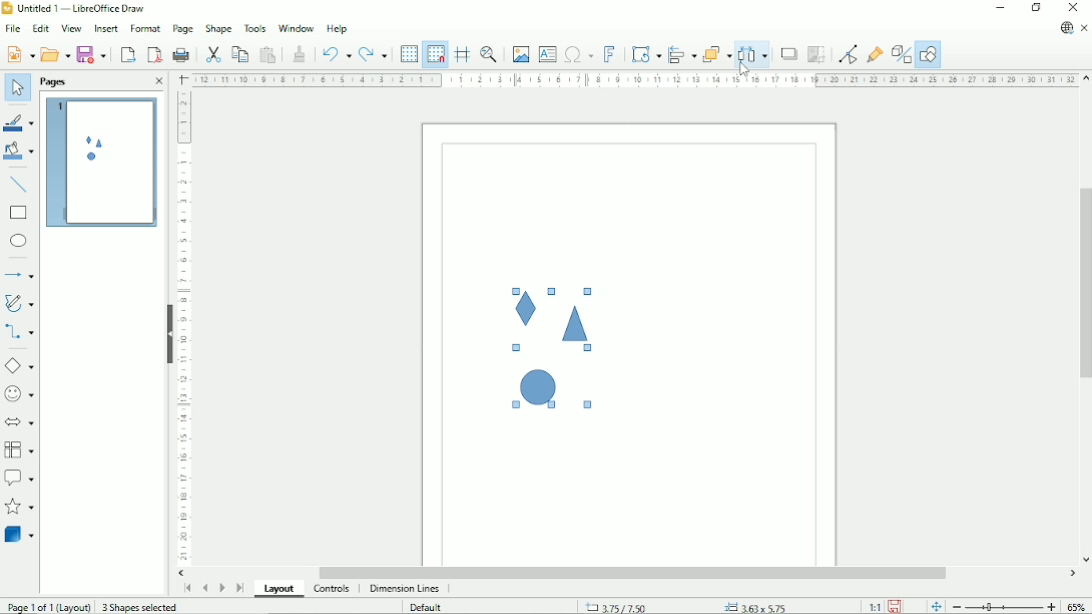 This screenshot has height=614, width=1092. Describe the element at coordinates (19, 184) in the screenshot. I see `Insert line` at that location.